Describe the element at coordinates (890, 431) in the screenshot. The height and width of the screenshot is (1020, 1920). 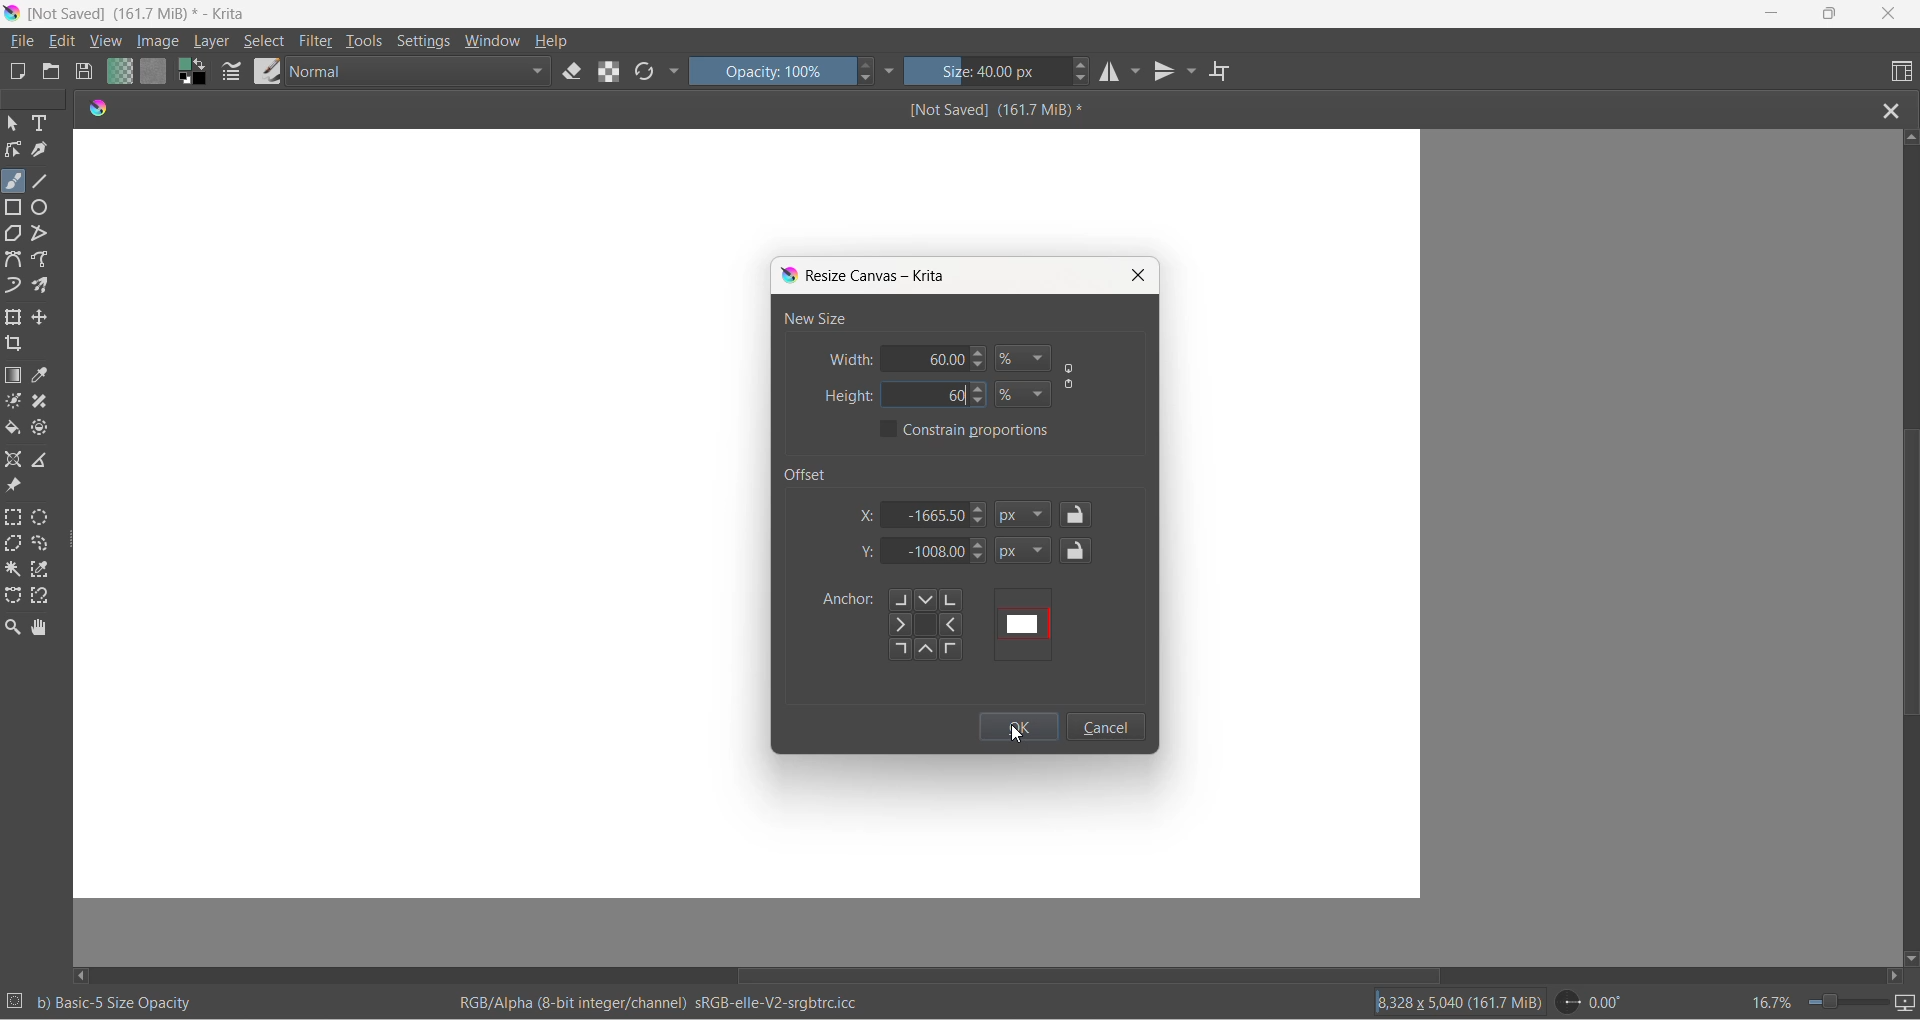
I see `constant proportions checkbox` at that location.